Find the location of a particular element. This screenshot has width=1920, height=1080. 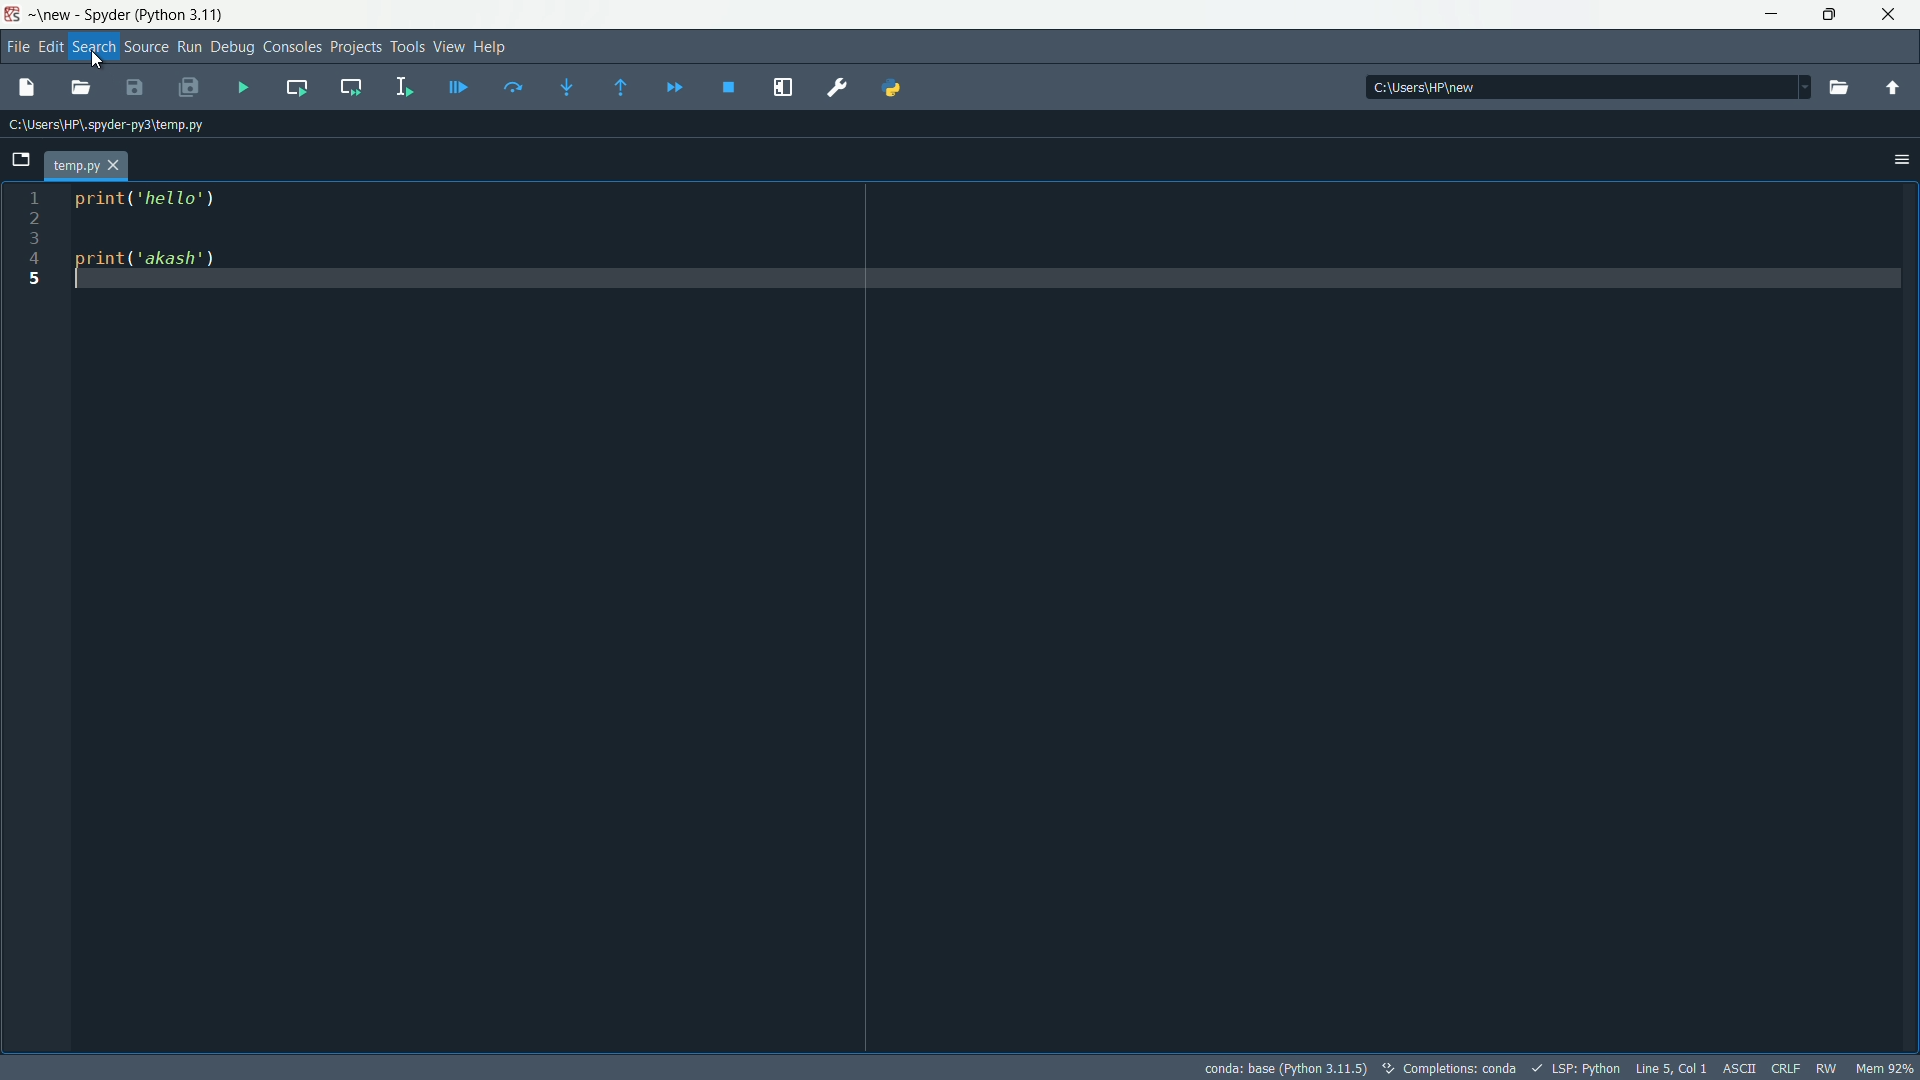

print('hello') print('akash') is located at coordinates (987, 617).